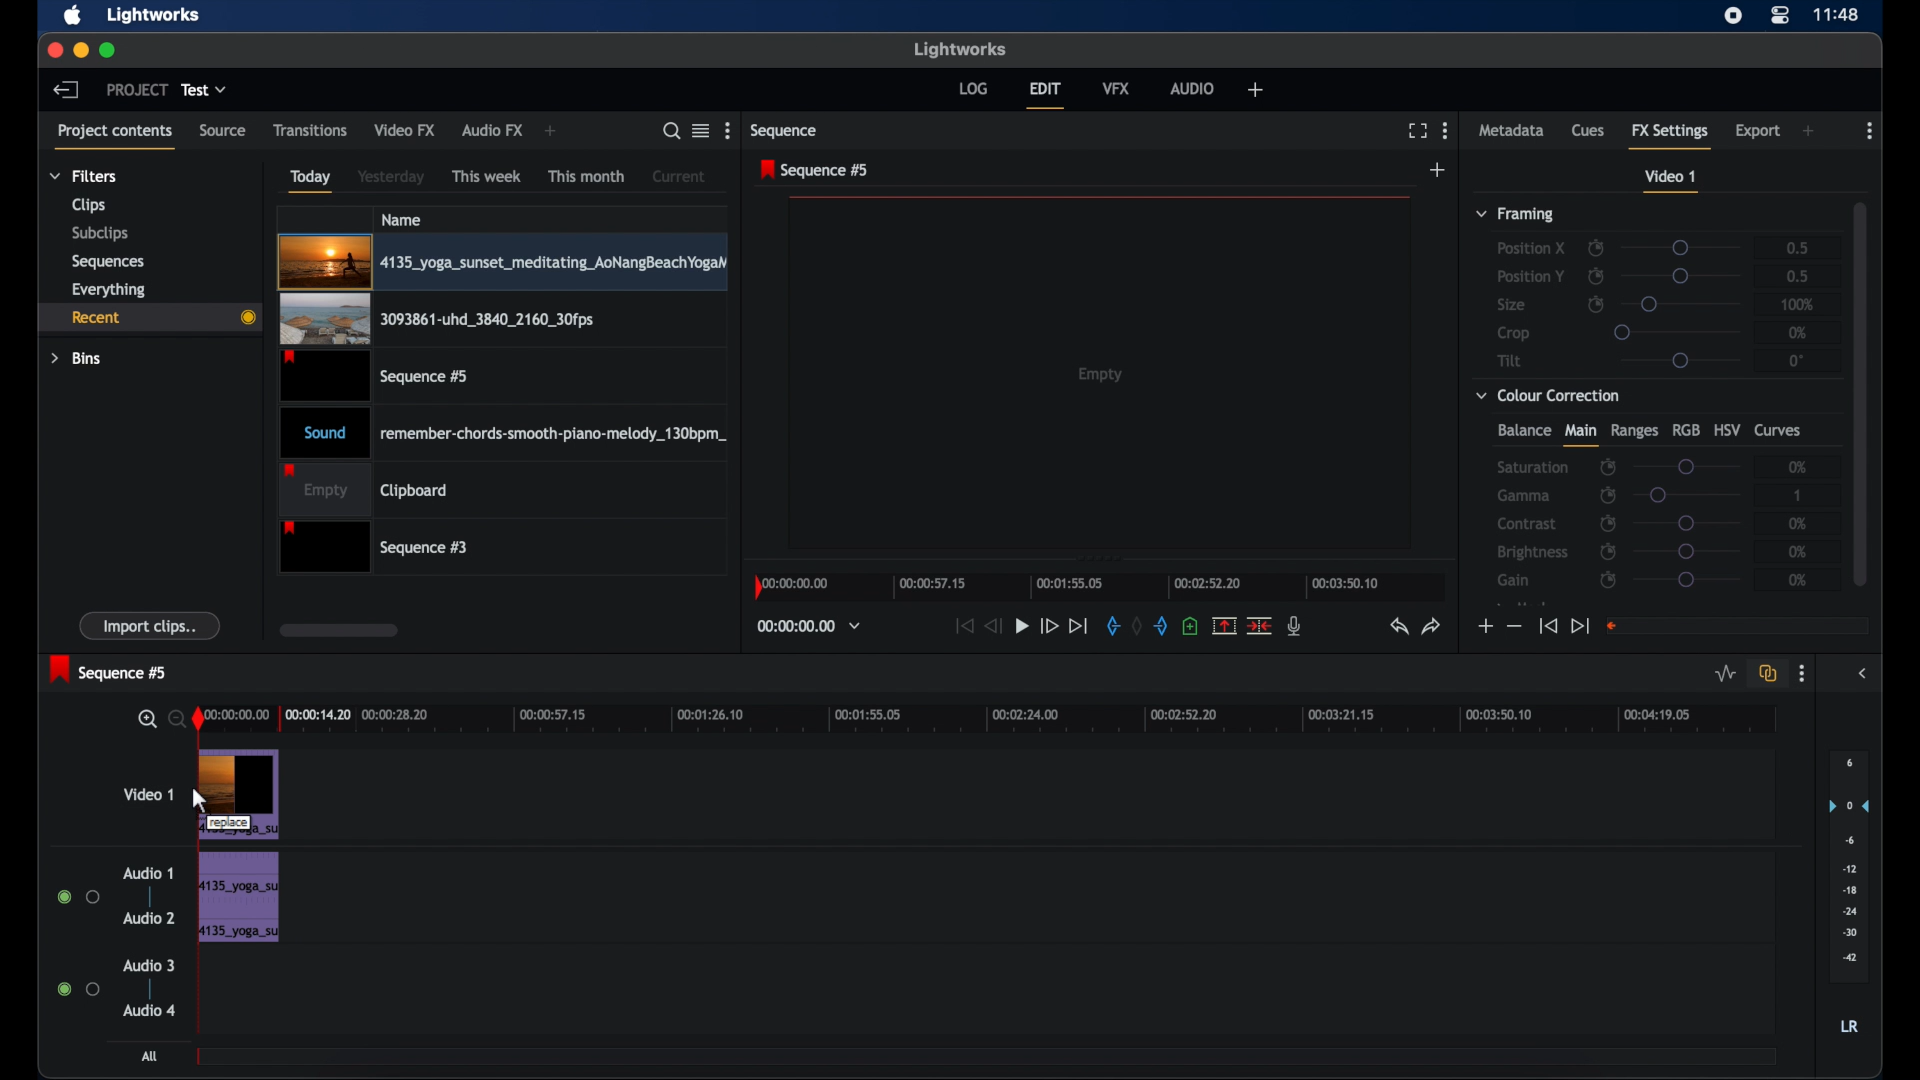 This screenshot has width=1920, height=1080. I want to click on time, so click(1838, 13).